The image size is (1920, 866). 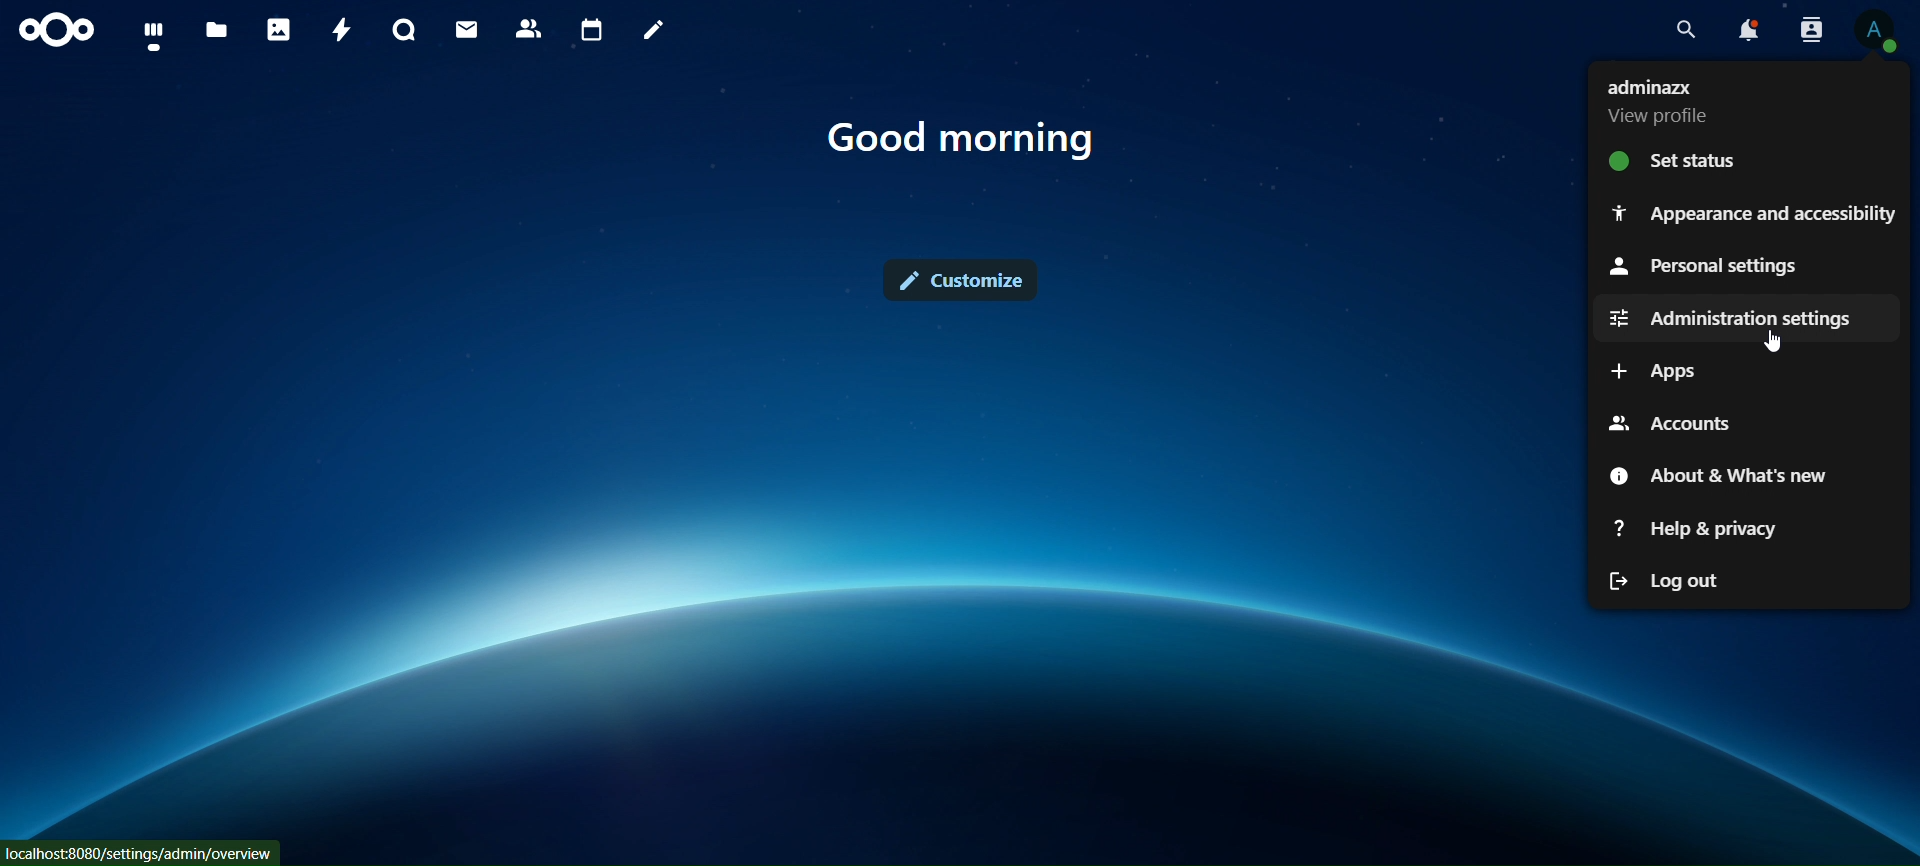 What do you see at coordinates (787, 573) in the screenshot?
I see `Interface Background` at bounding box center [787, 573].